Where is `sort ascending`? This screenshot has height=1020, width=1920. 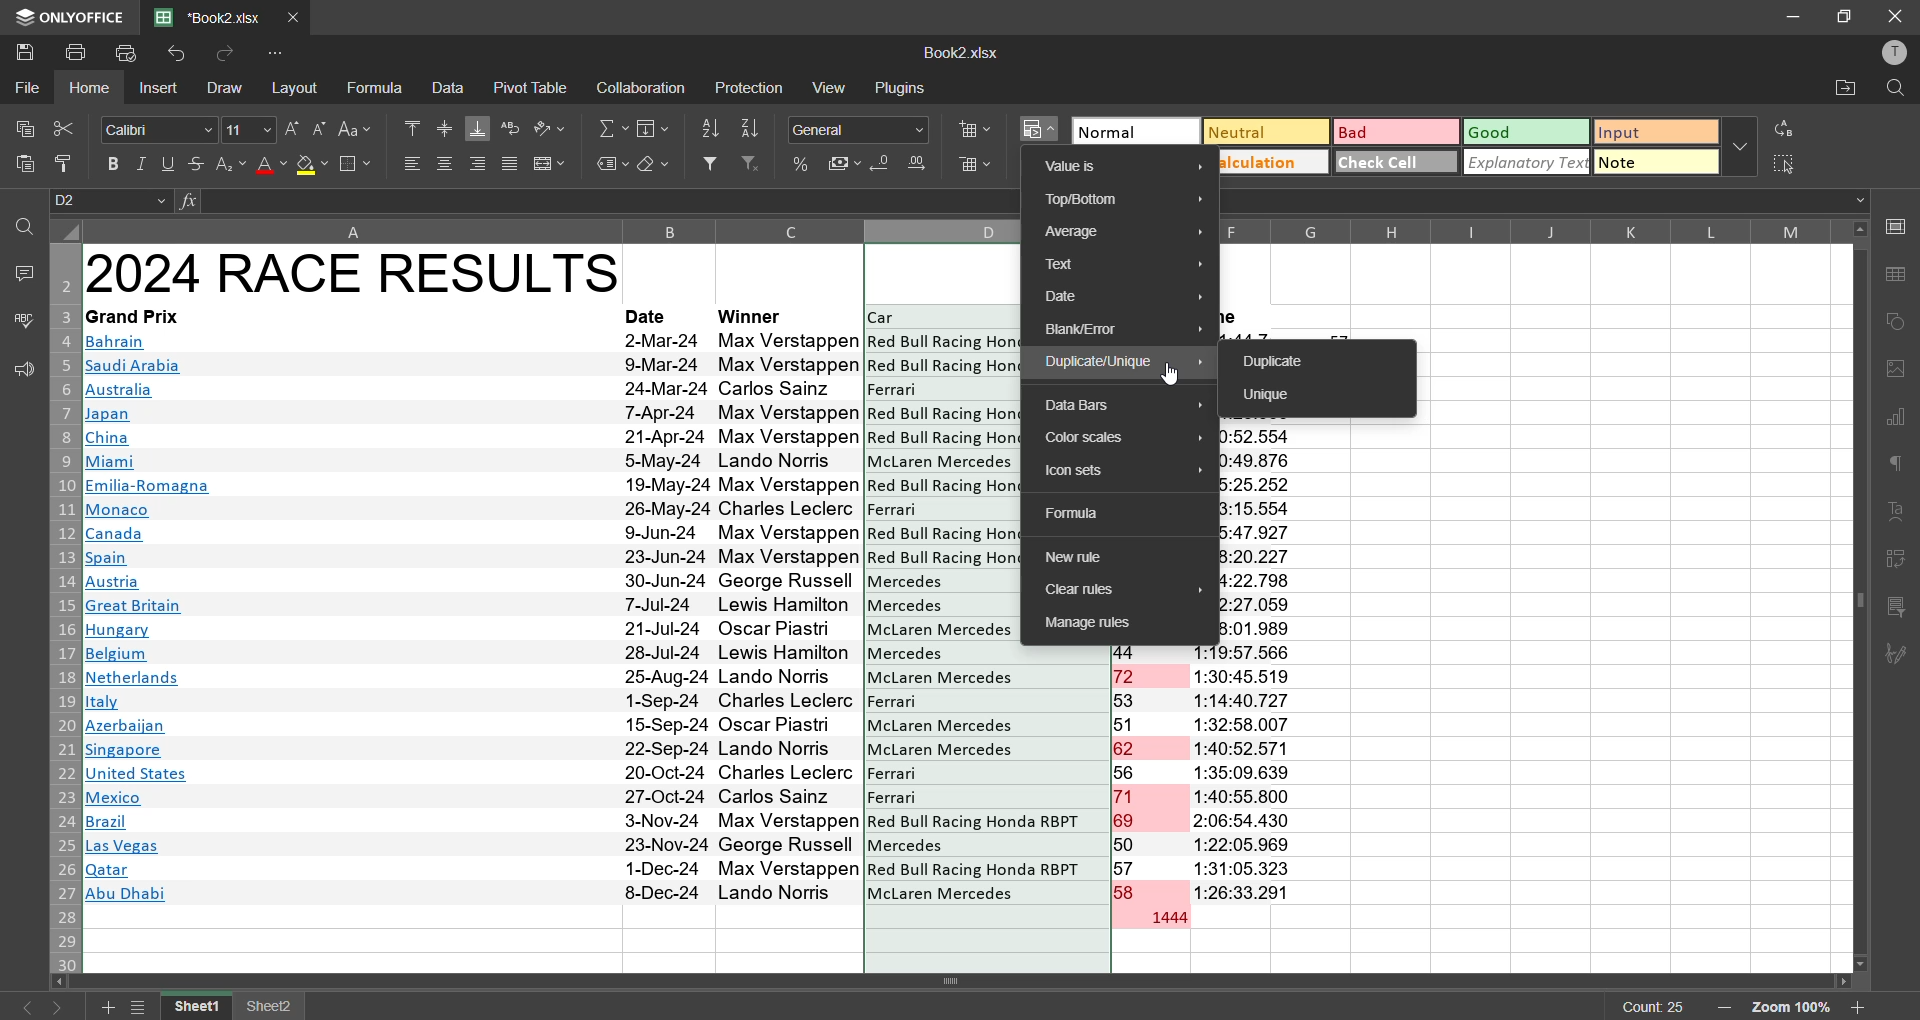 sort ascending is located at coordinates (710, 130).